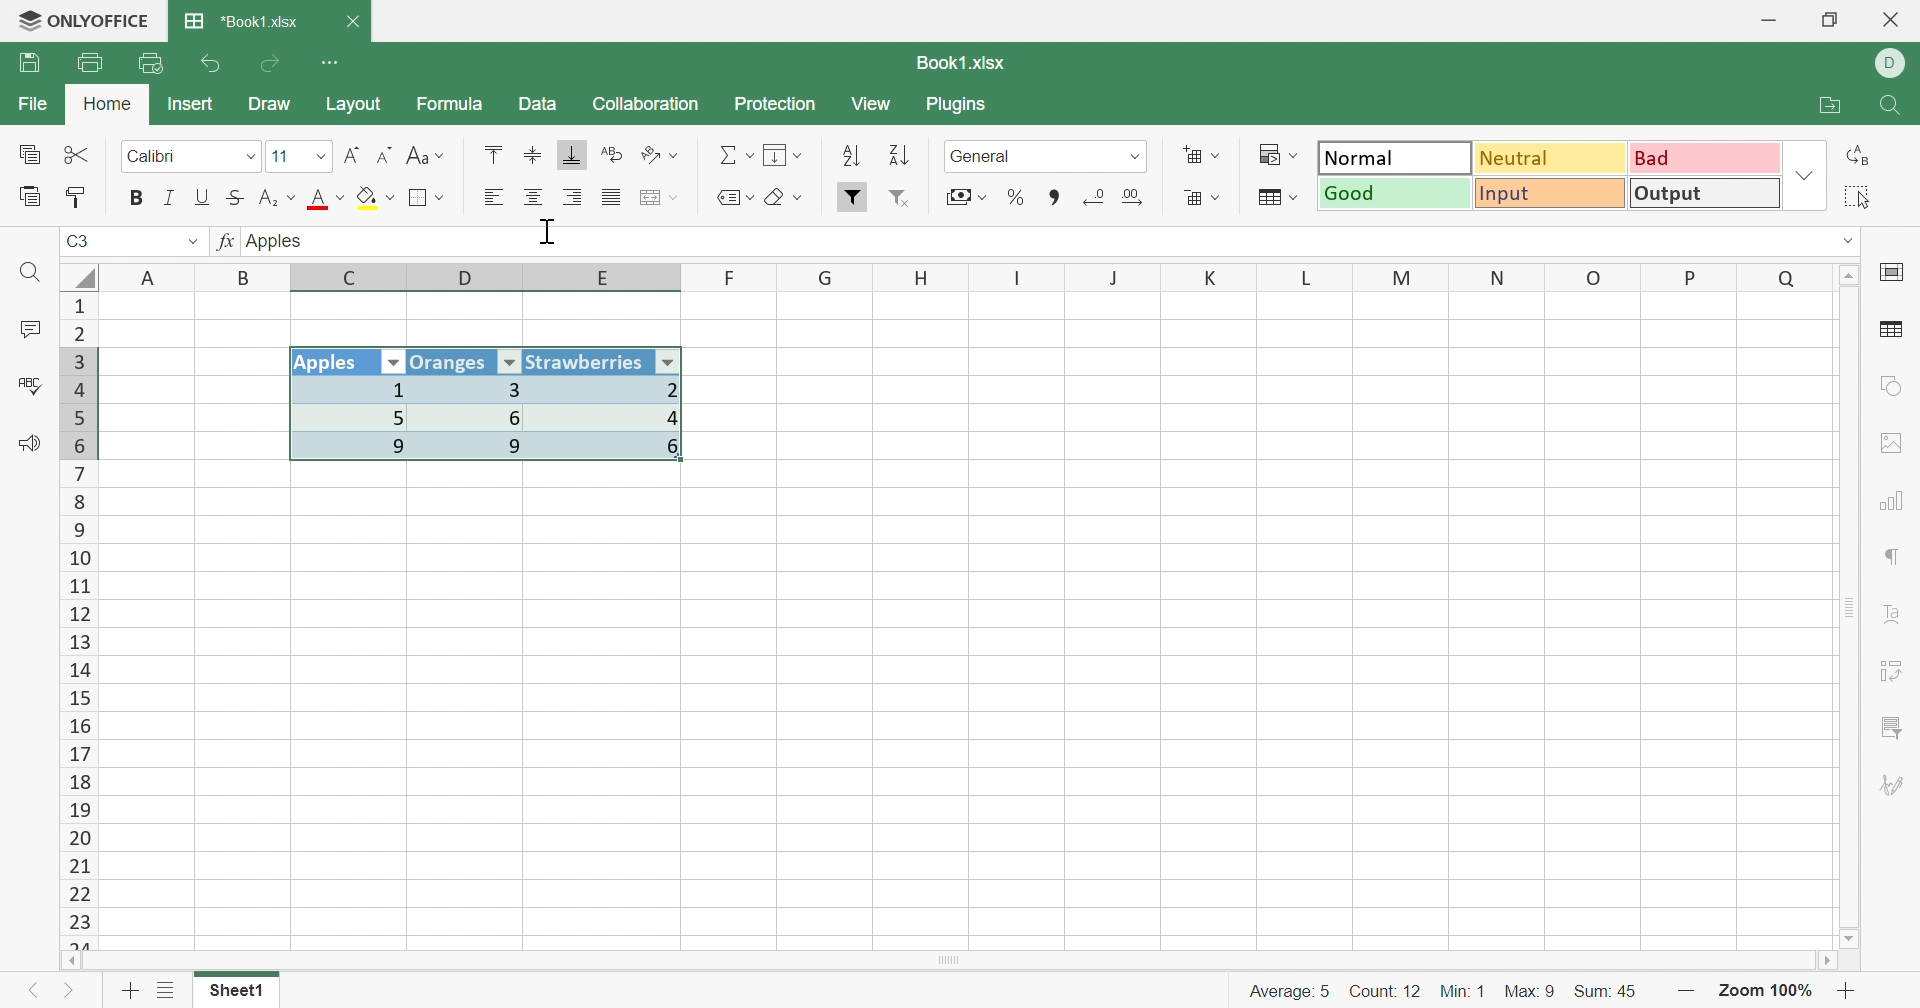 The width and height of the screenshot is (1920, 1008). Describe the element at coordinates (1851, 273) in the screenshot. I see `Scroll Up` at that location.